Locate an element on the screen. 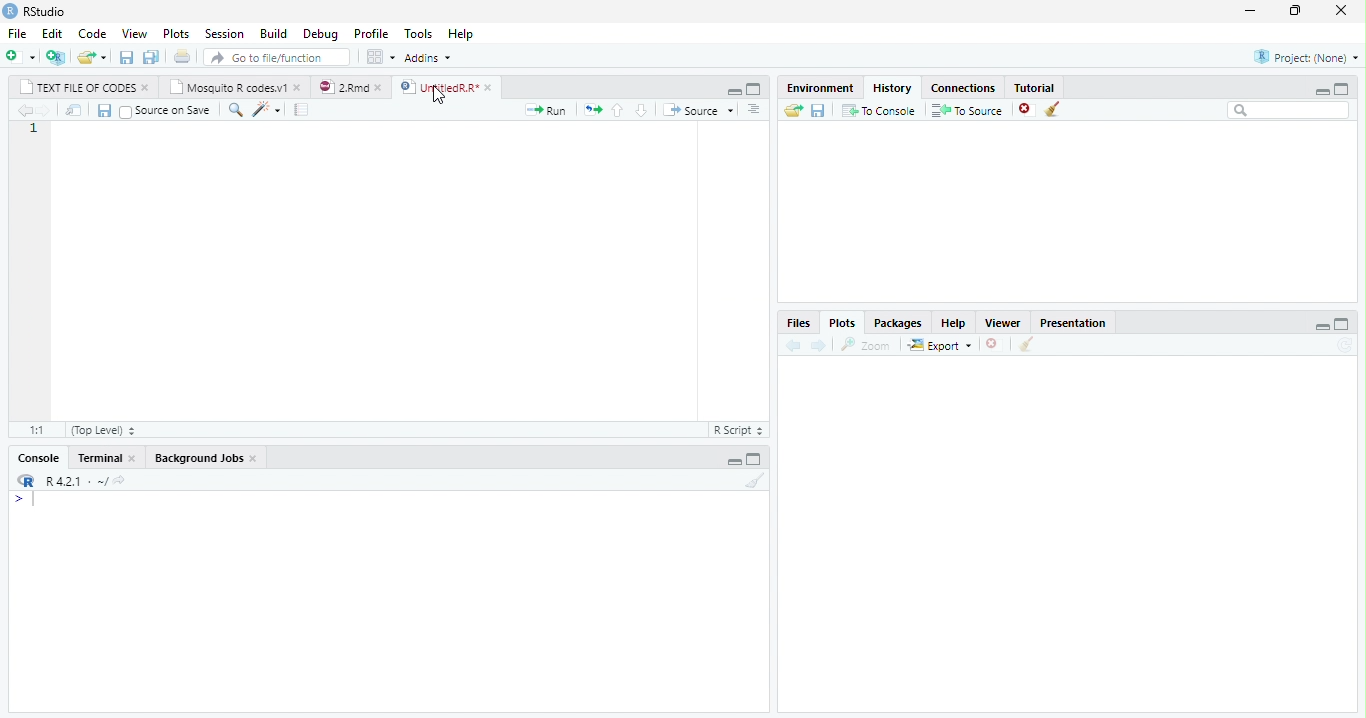 The image size is (1366, 718). to console : send the selected commands to the R console is located at coordinates (877, 110).